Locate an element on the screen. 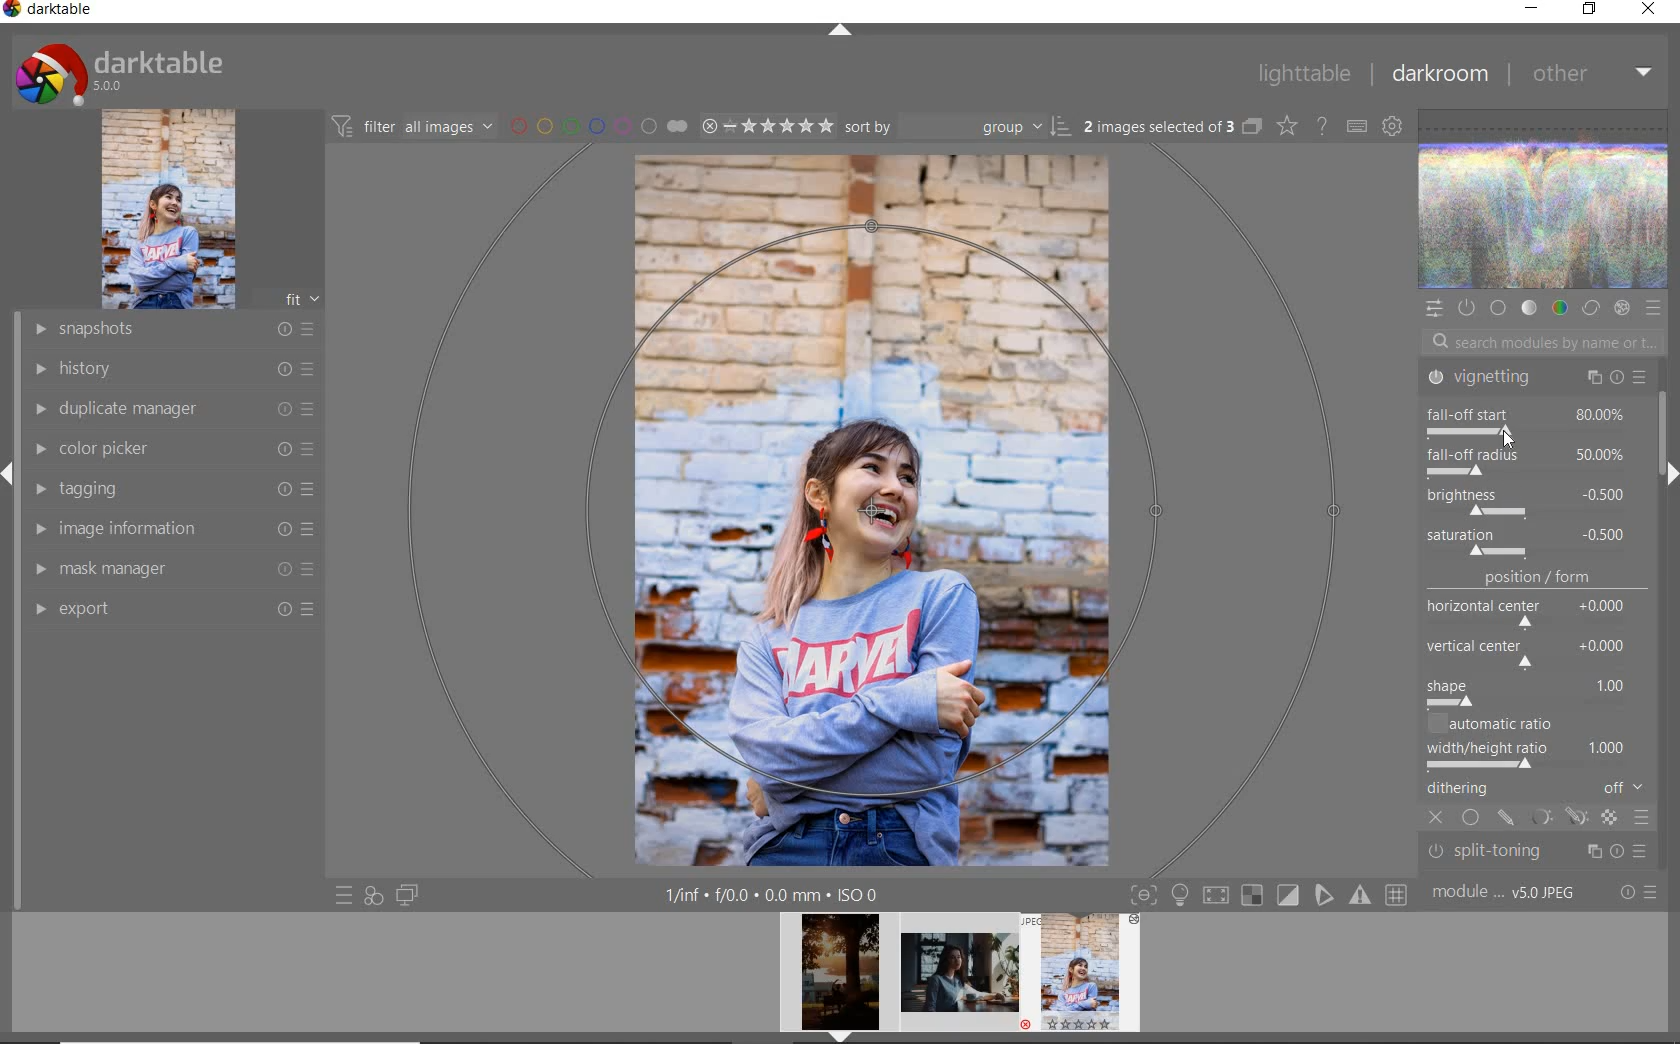 This screenshot has width=1680, height=1044. reset or preset preference is located at coordinates (1637, 894).